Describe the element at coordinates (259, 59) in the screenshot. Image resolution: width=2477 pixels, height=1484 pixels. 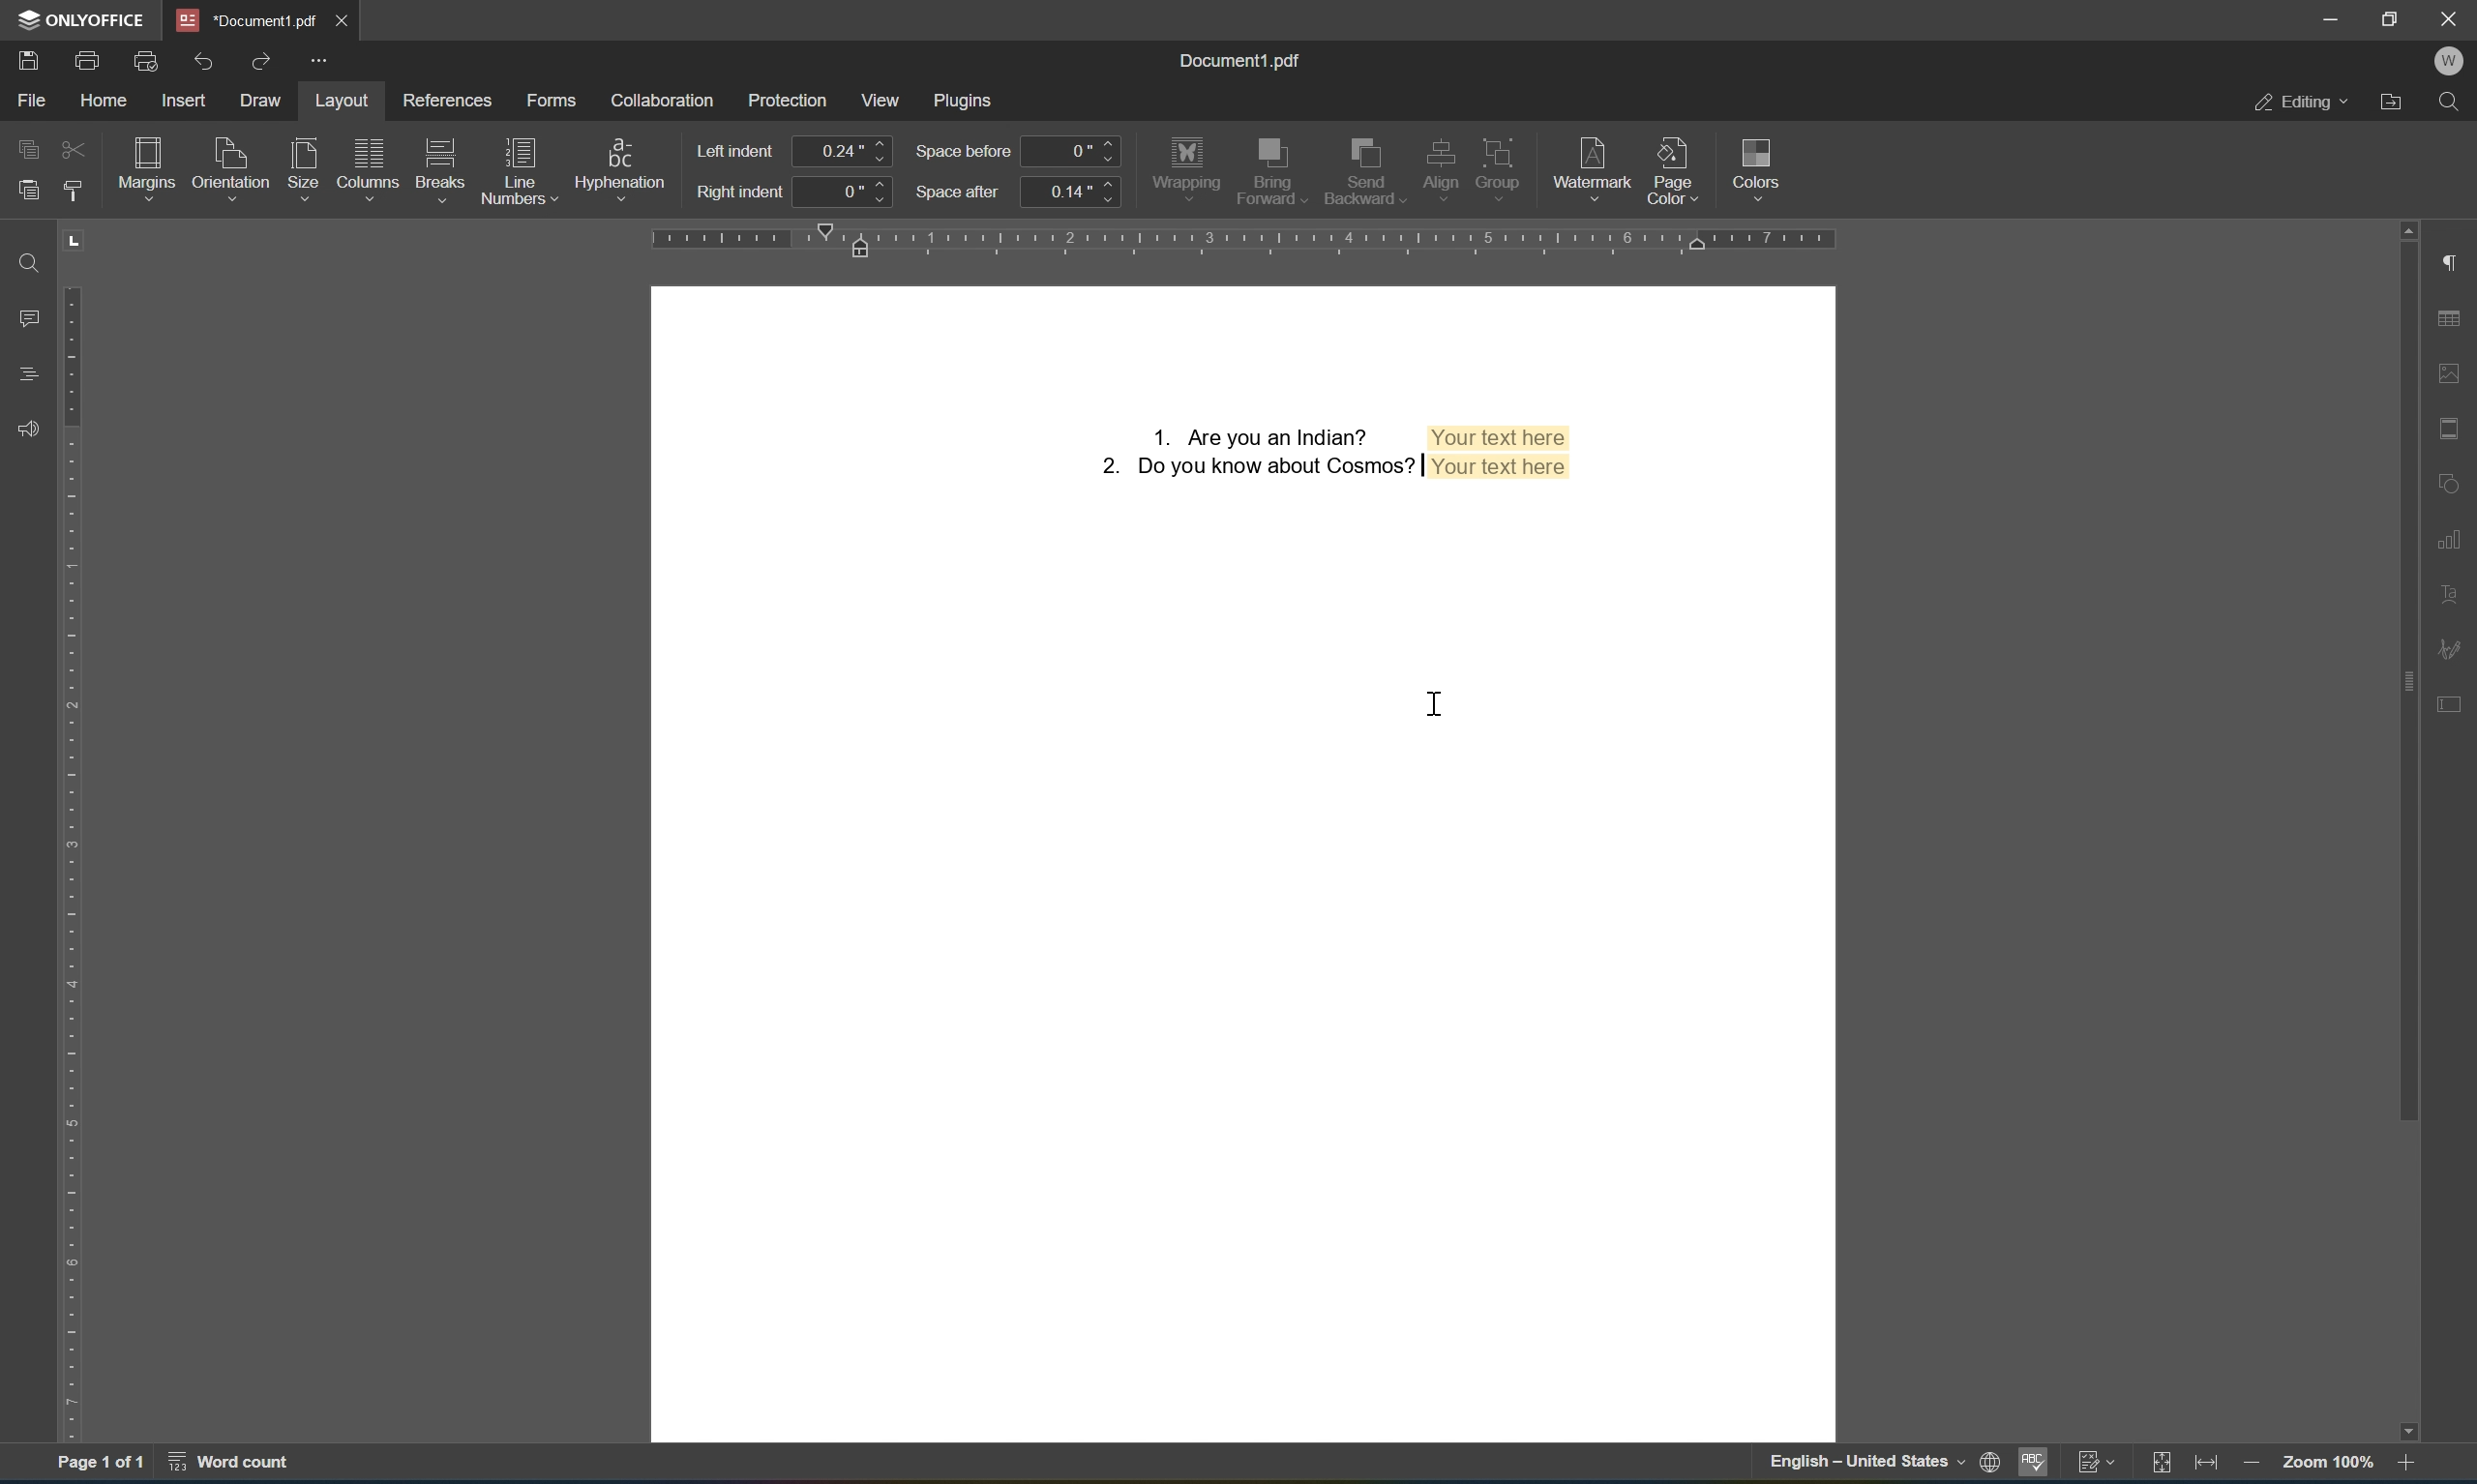
I see `redo` at that location.